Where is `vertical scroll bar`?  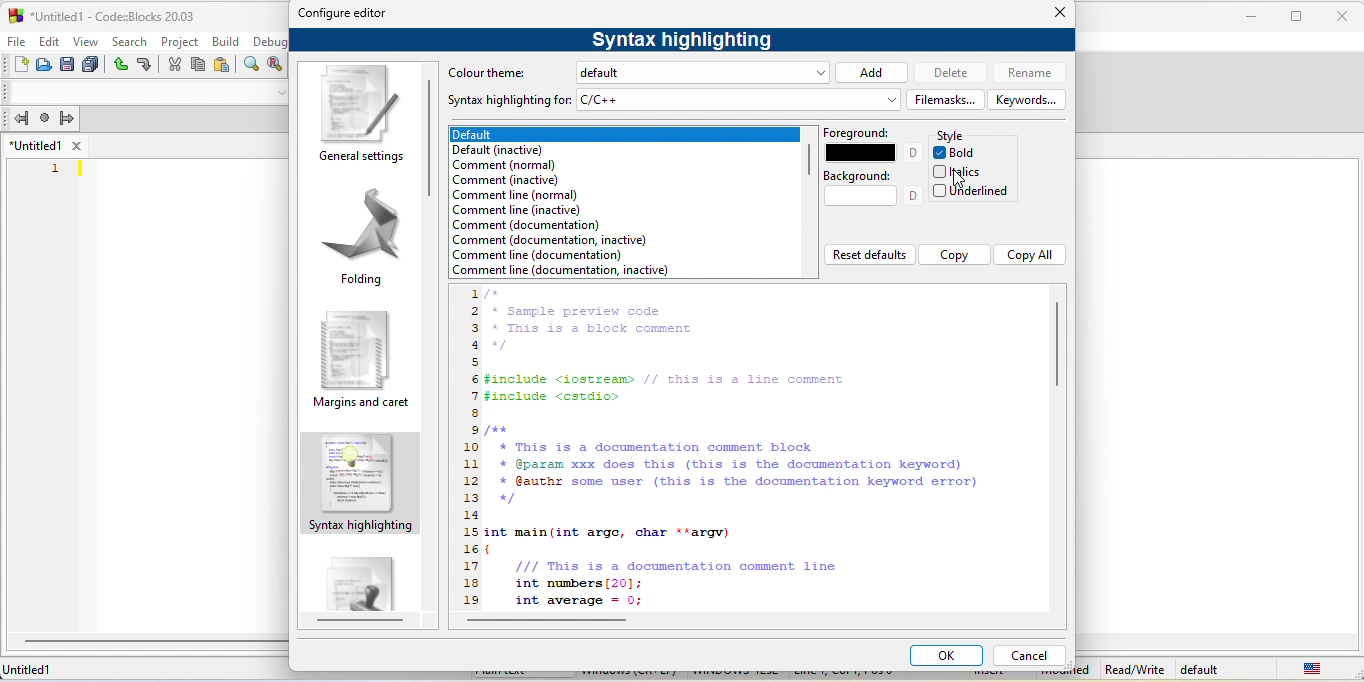
vertical scroll bar is located at coordinates (435, 135).